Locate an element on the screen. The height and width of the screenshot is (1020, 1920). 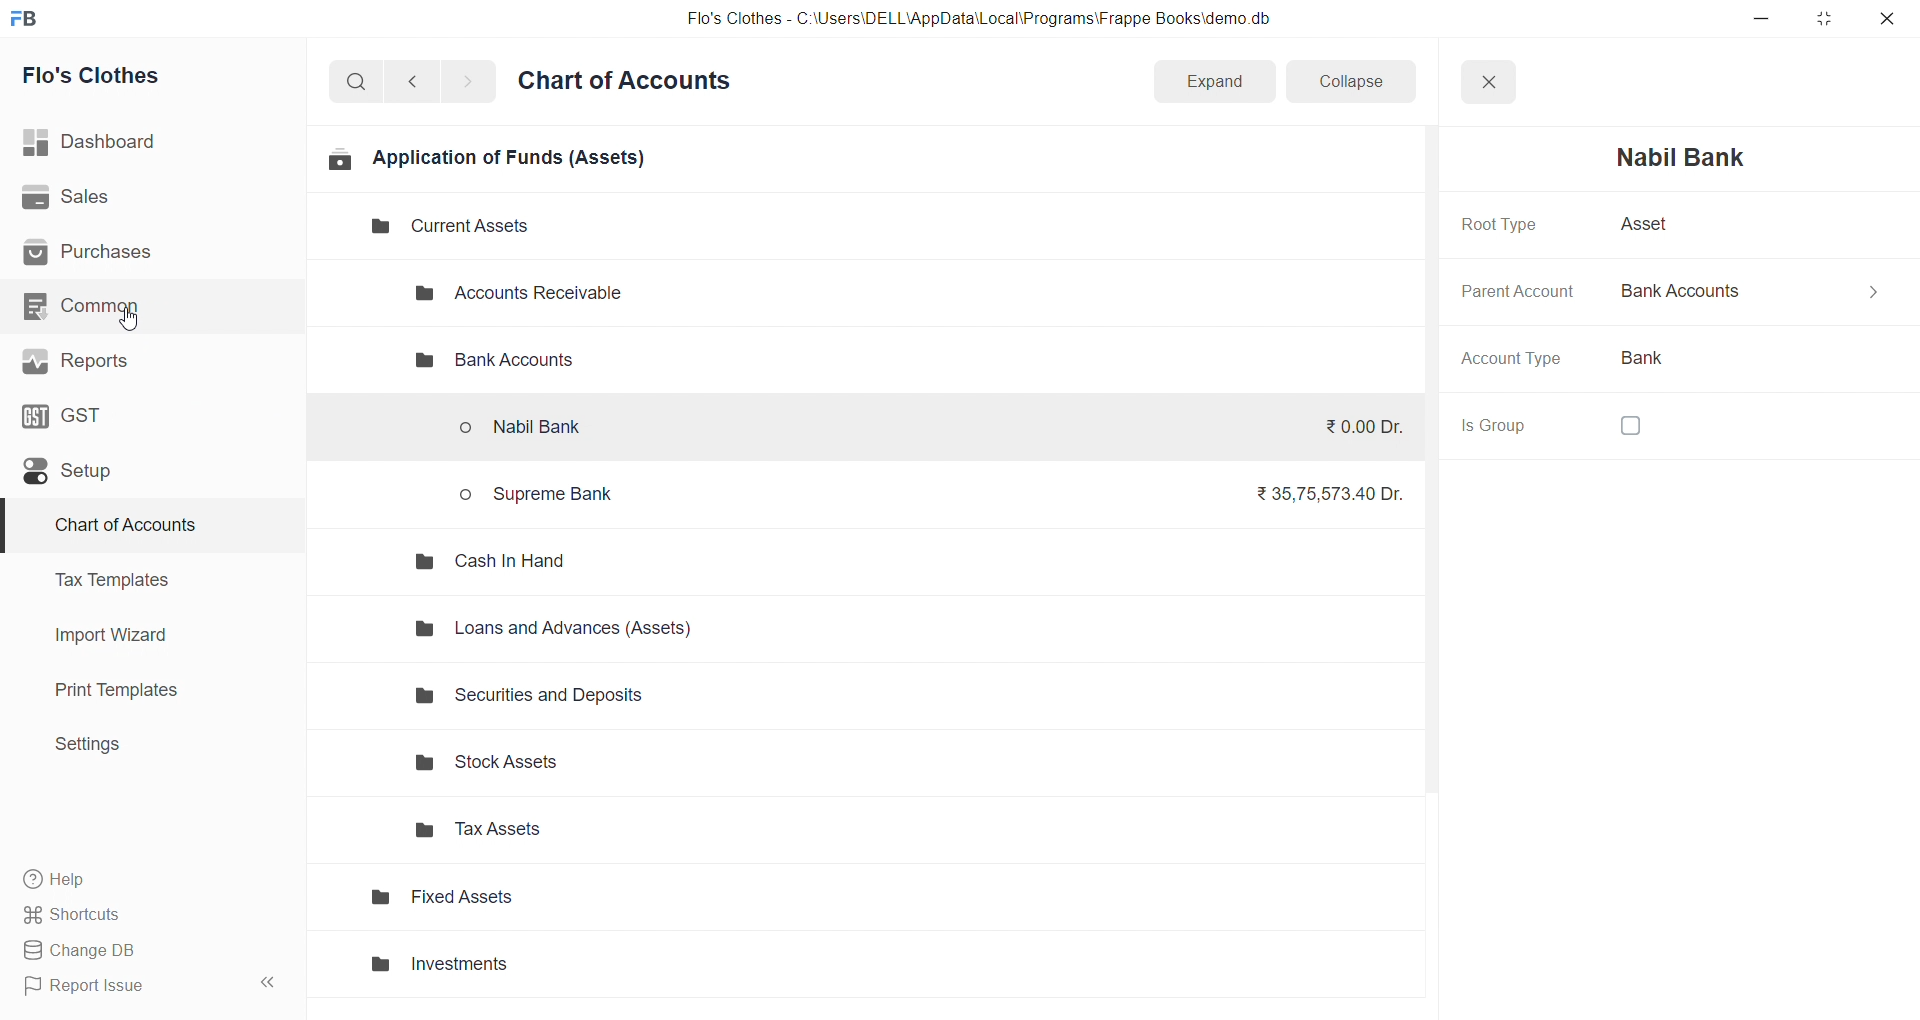
search is located at coordinates (360, 80).